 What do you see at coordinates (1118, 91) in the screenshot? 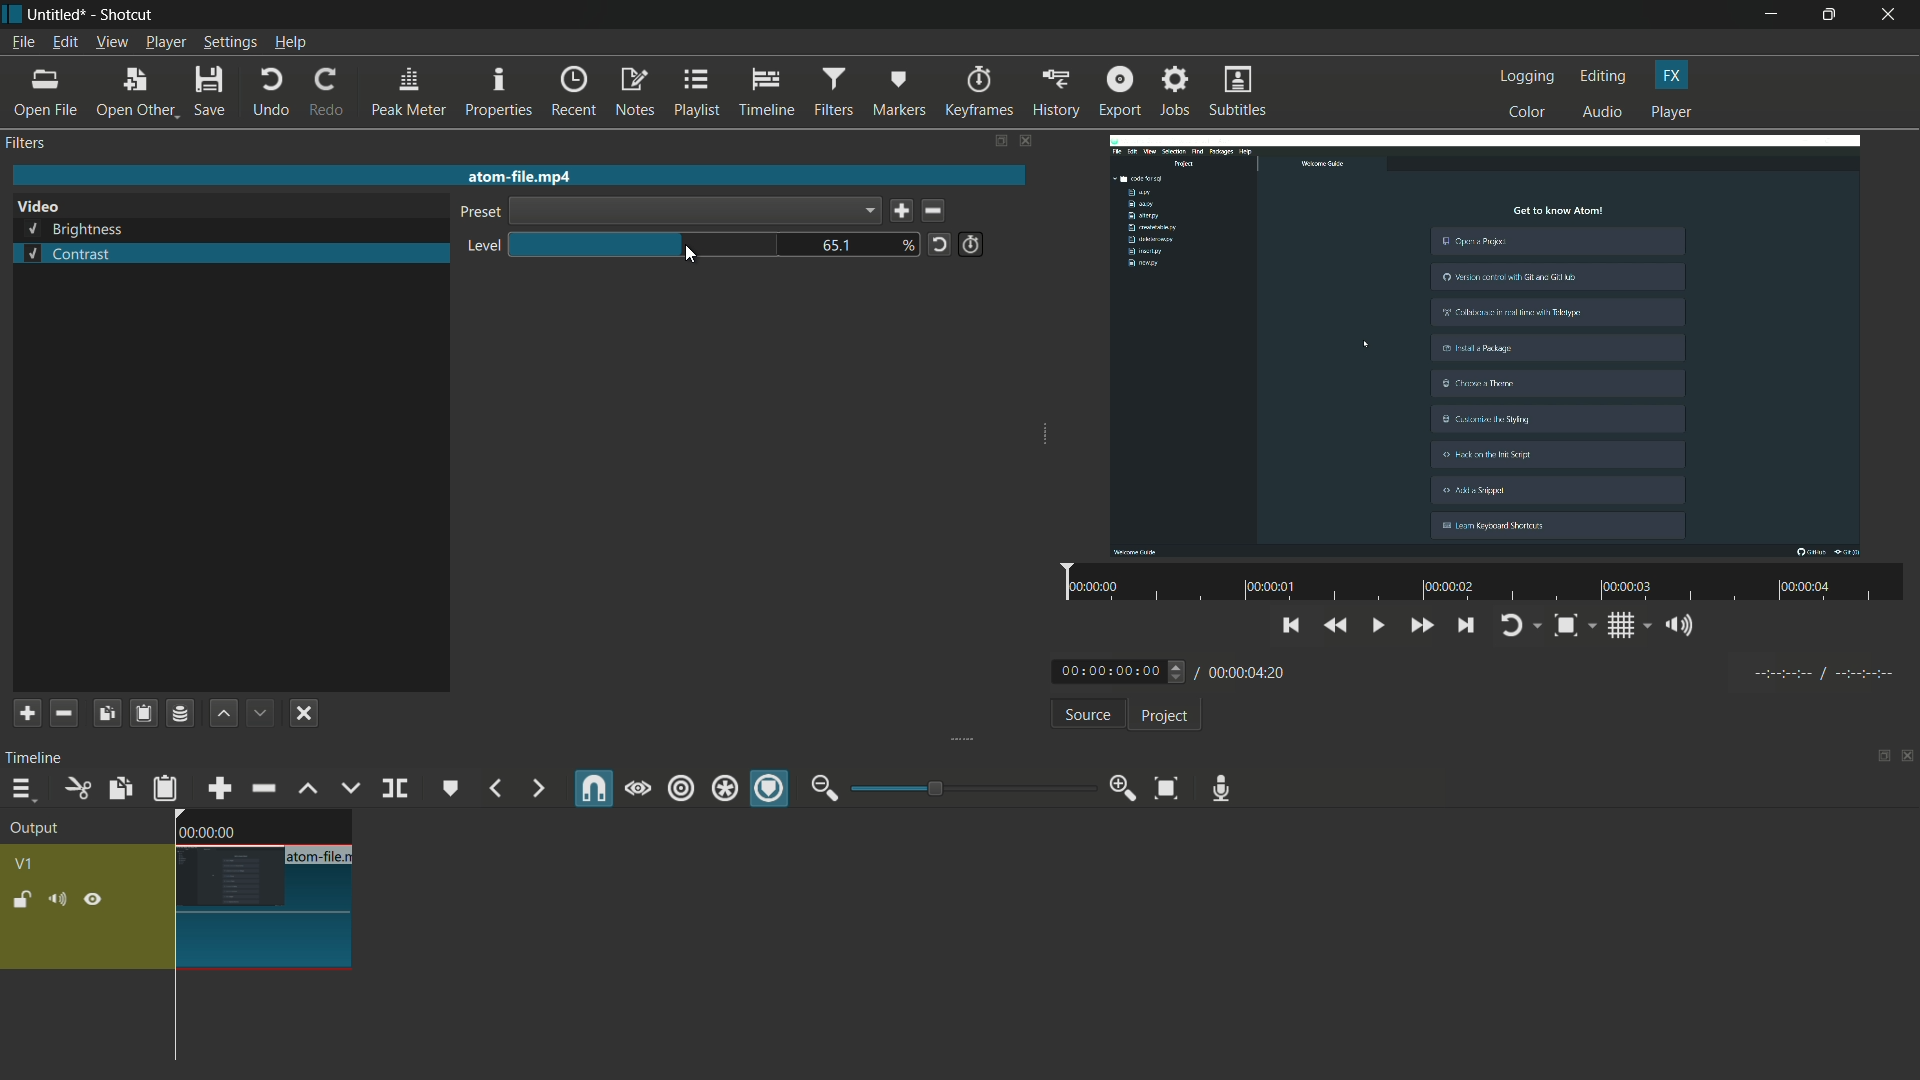
I see `export` at bounding box center [1118, 91].